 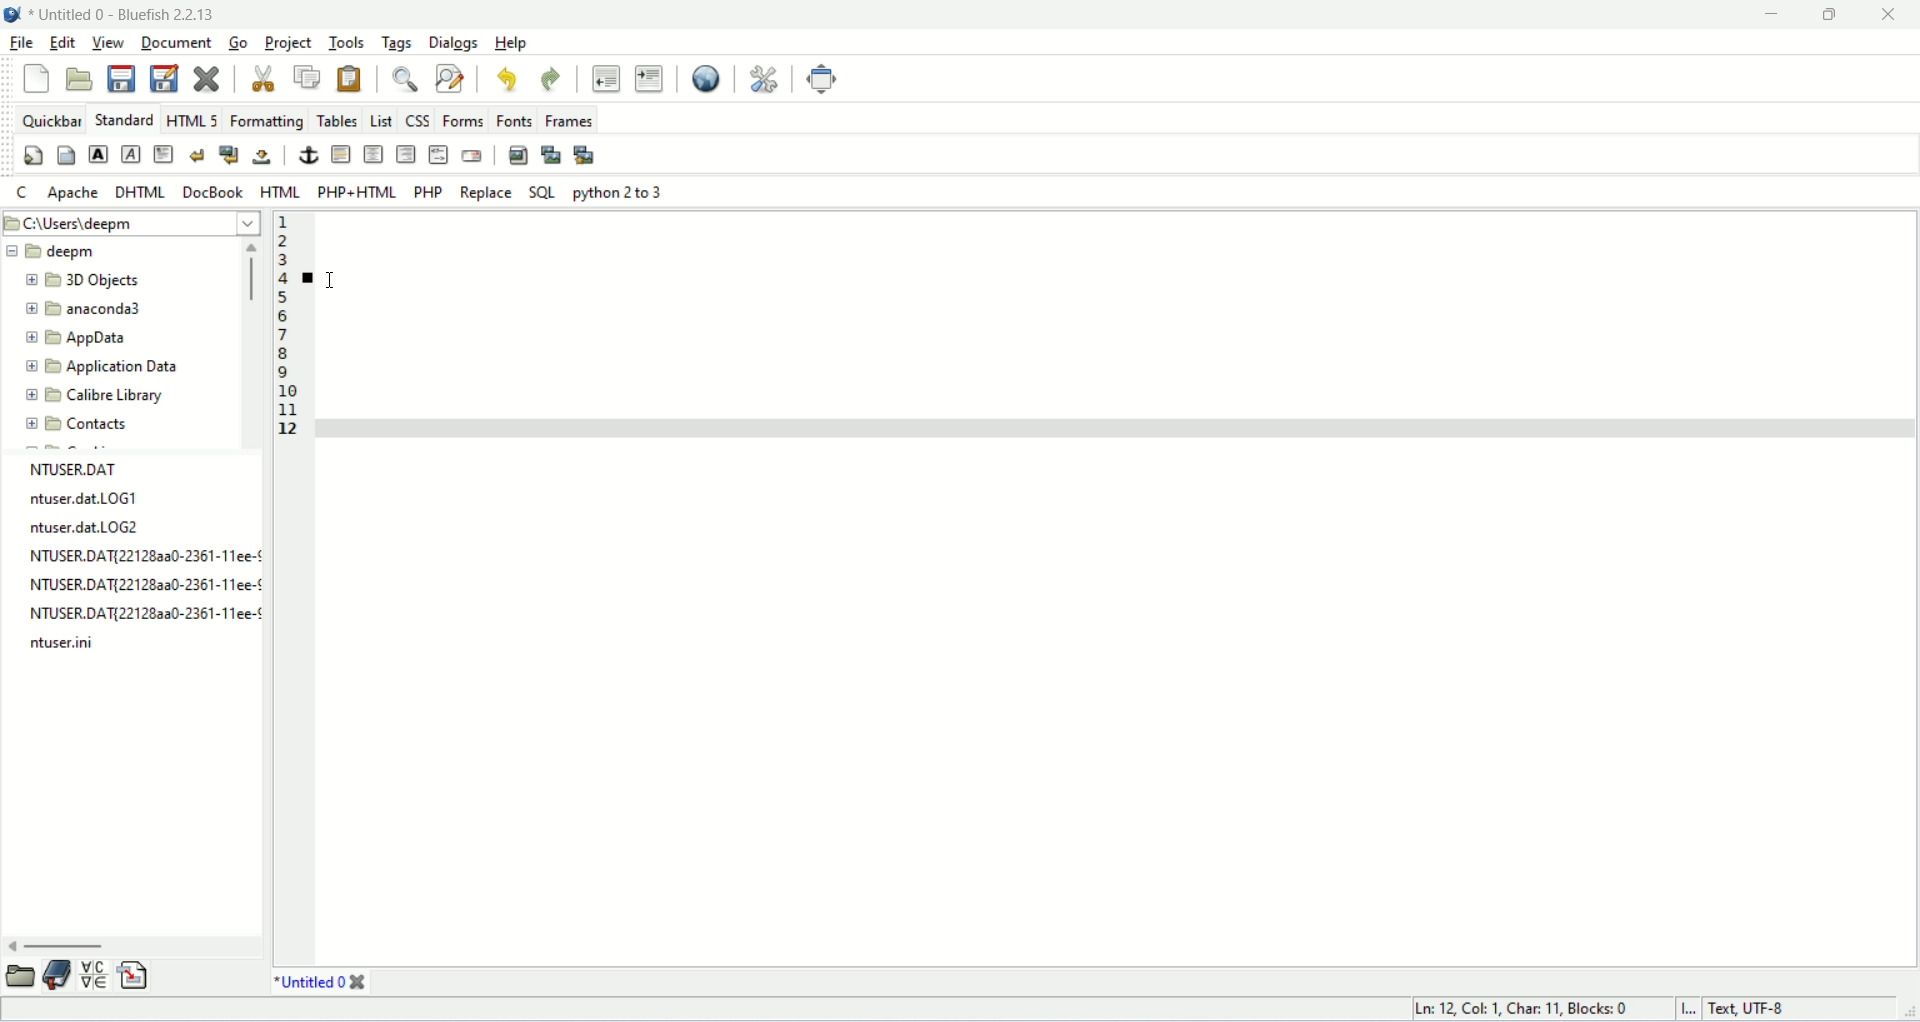 What do you see at coordinates (586, 152) in the screenshot?
I see `multi thumbnail` at bounding box center [586, 152].